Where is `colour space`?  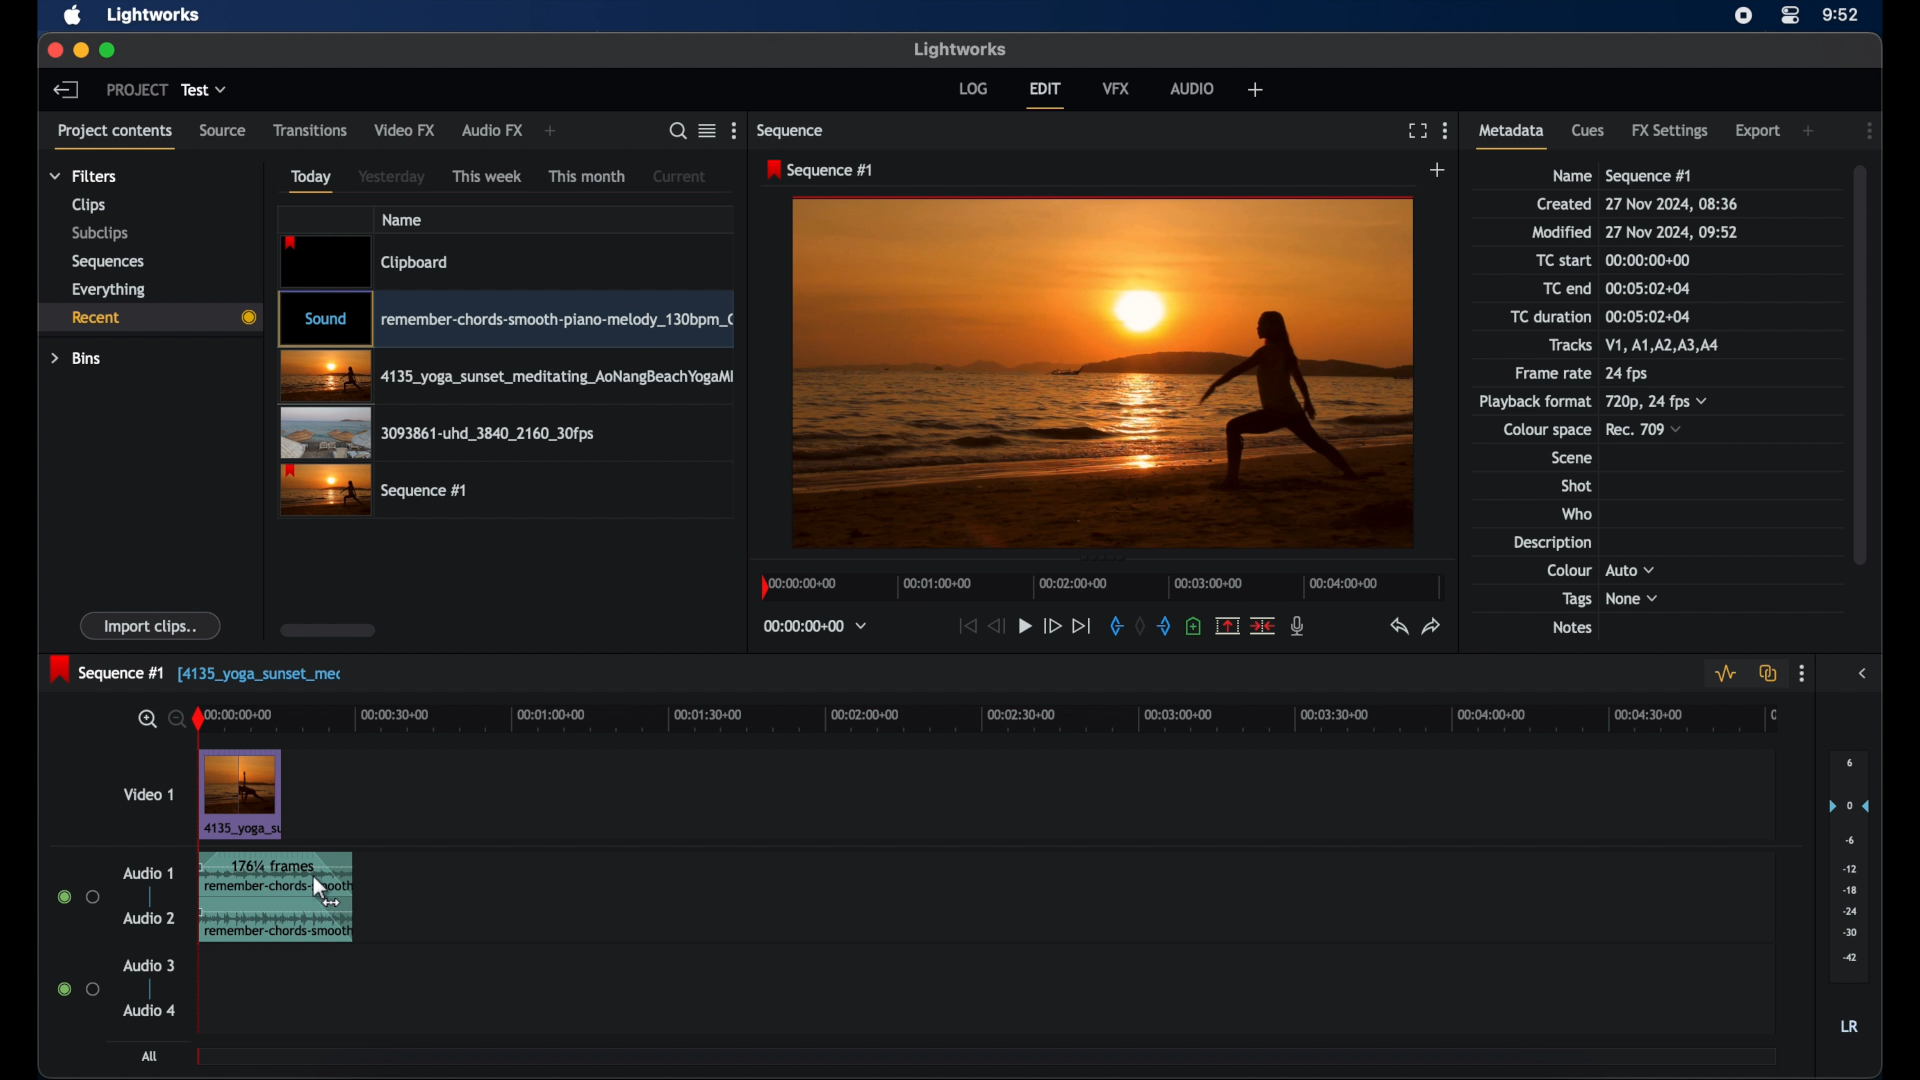 colour space is located at coordinates (1547, 430).